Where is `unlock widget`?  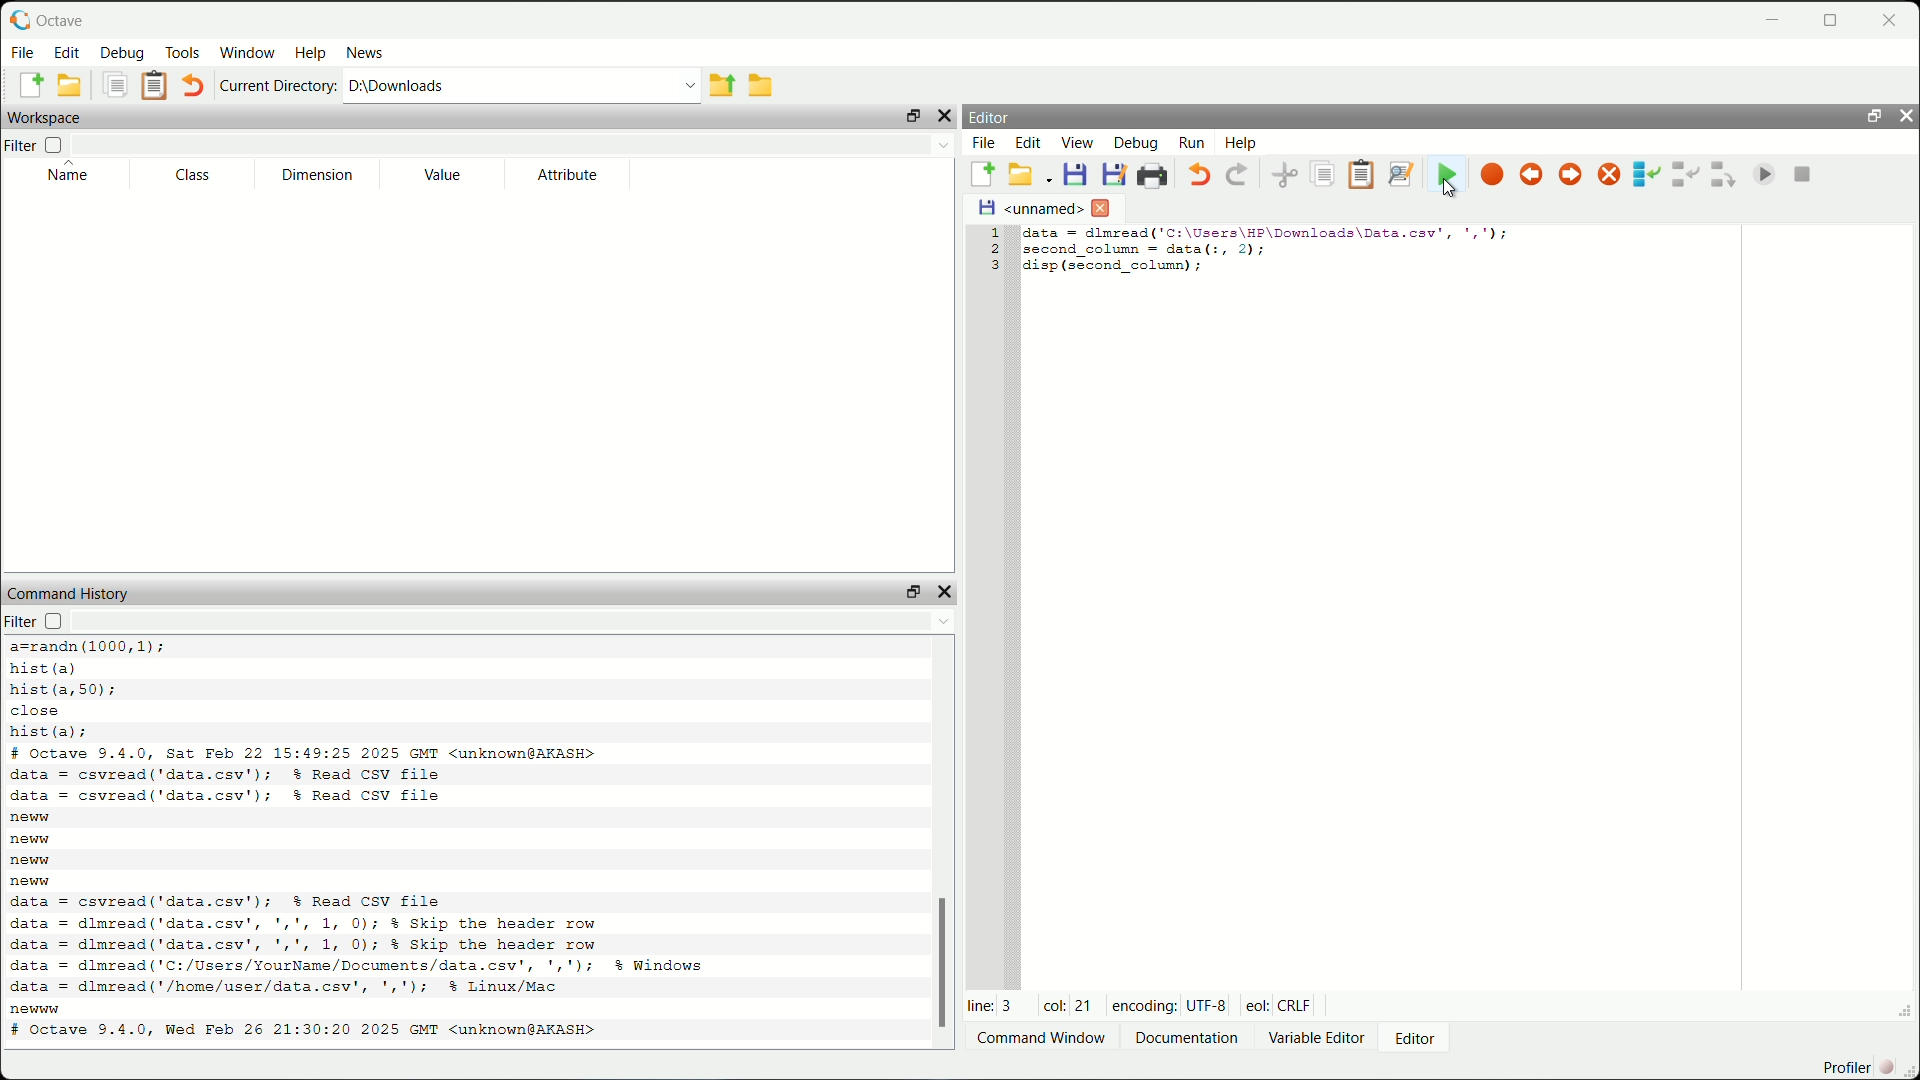 unlock widget is located at coordinates (914, 588).